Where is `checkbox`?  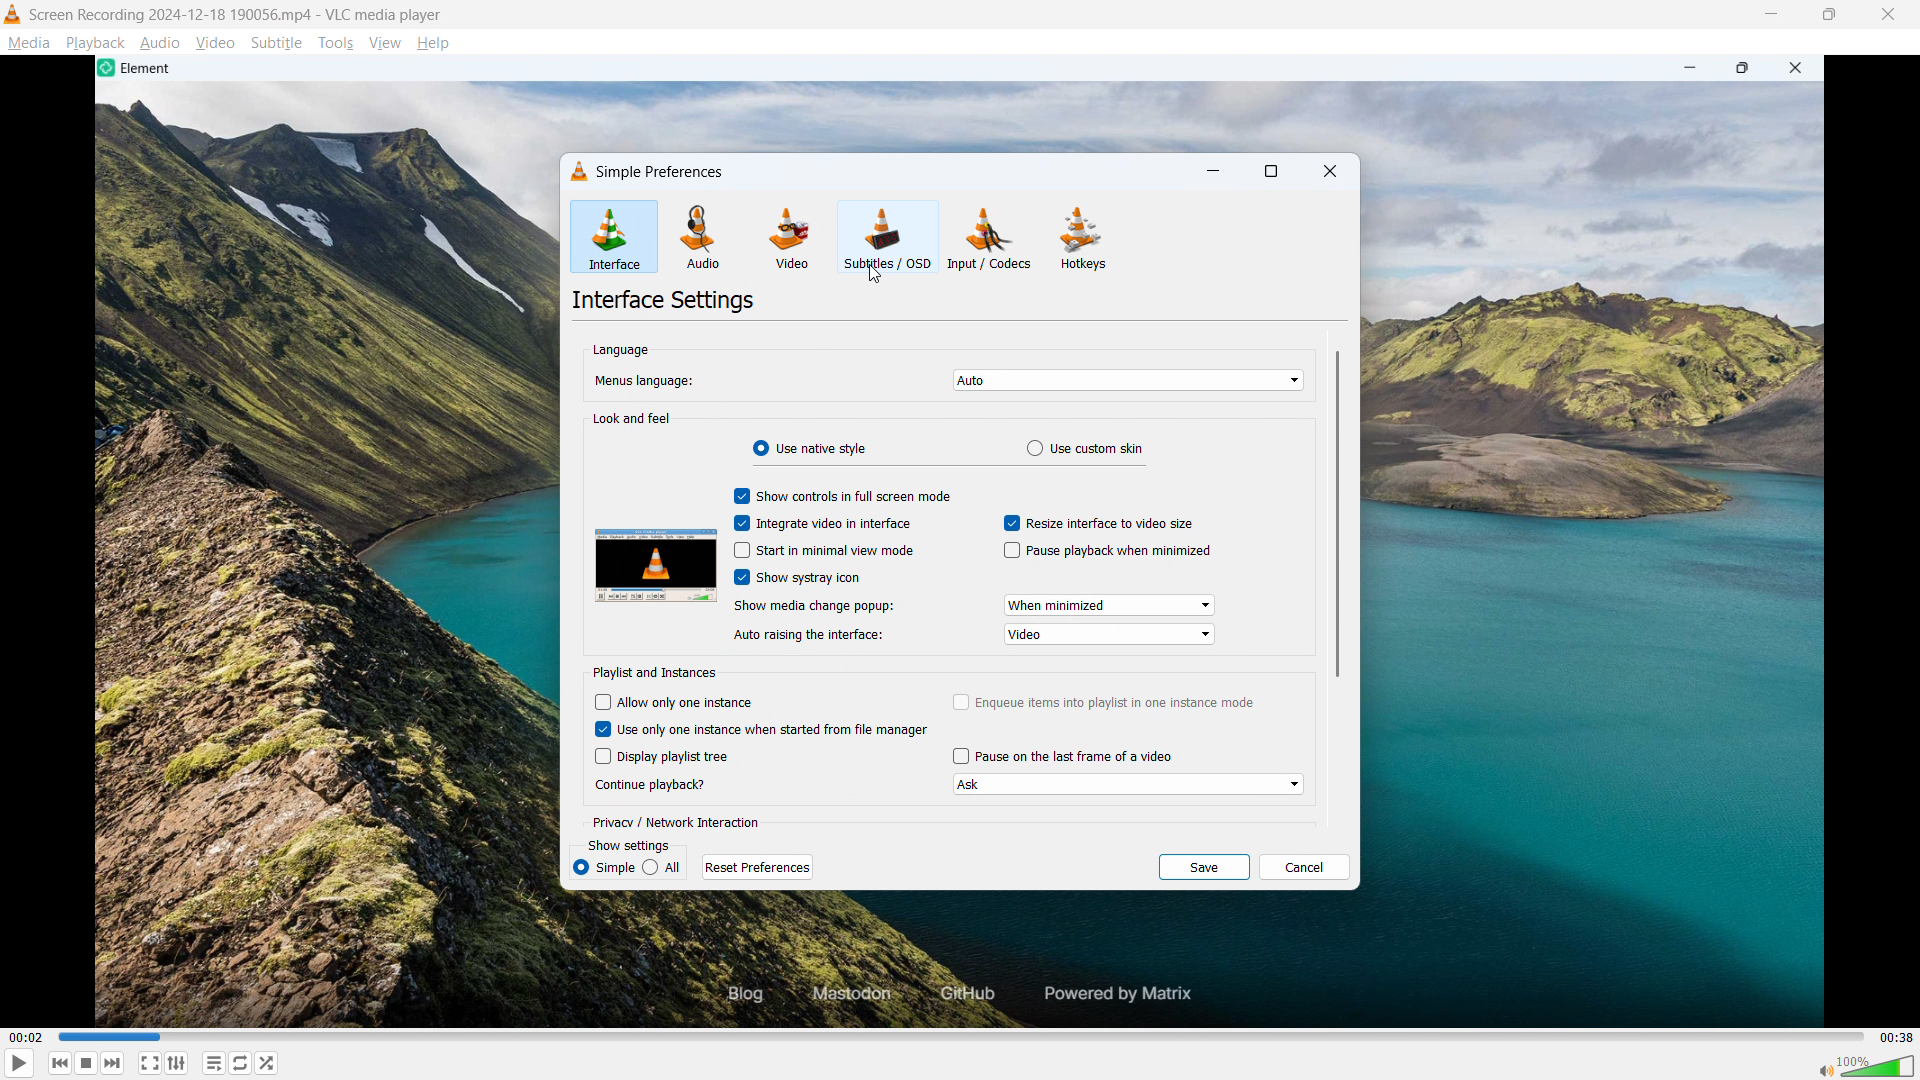
checkbox is located at coordinates (737, 497).